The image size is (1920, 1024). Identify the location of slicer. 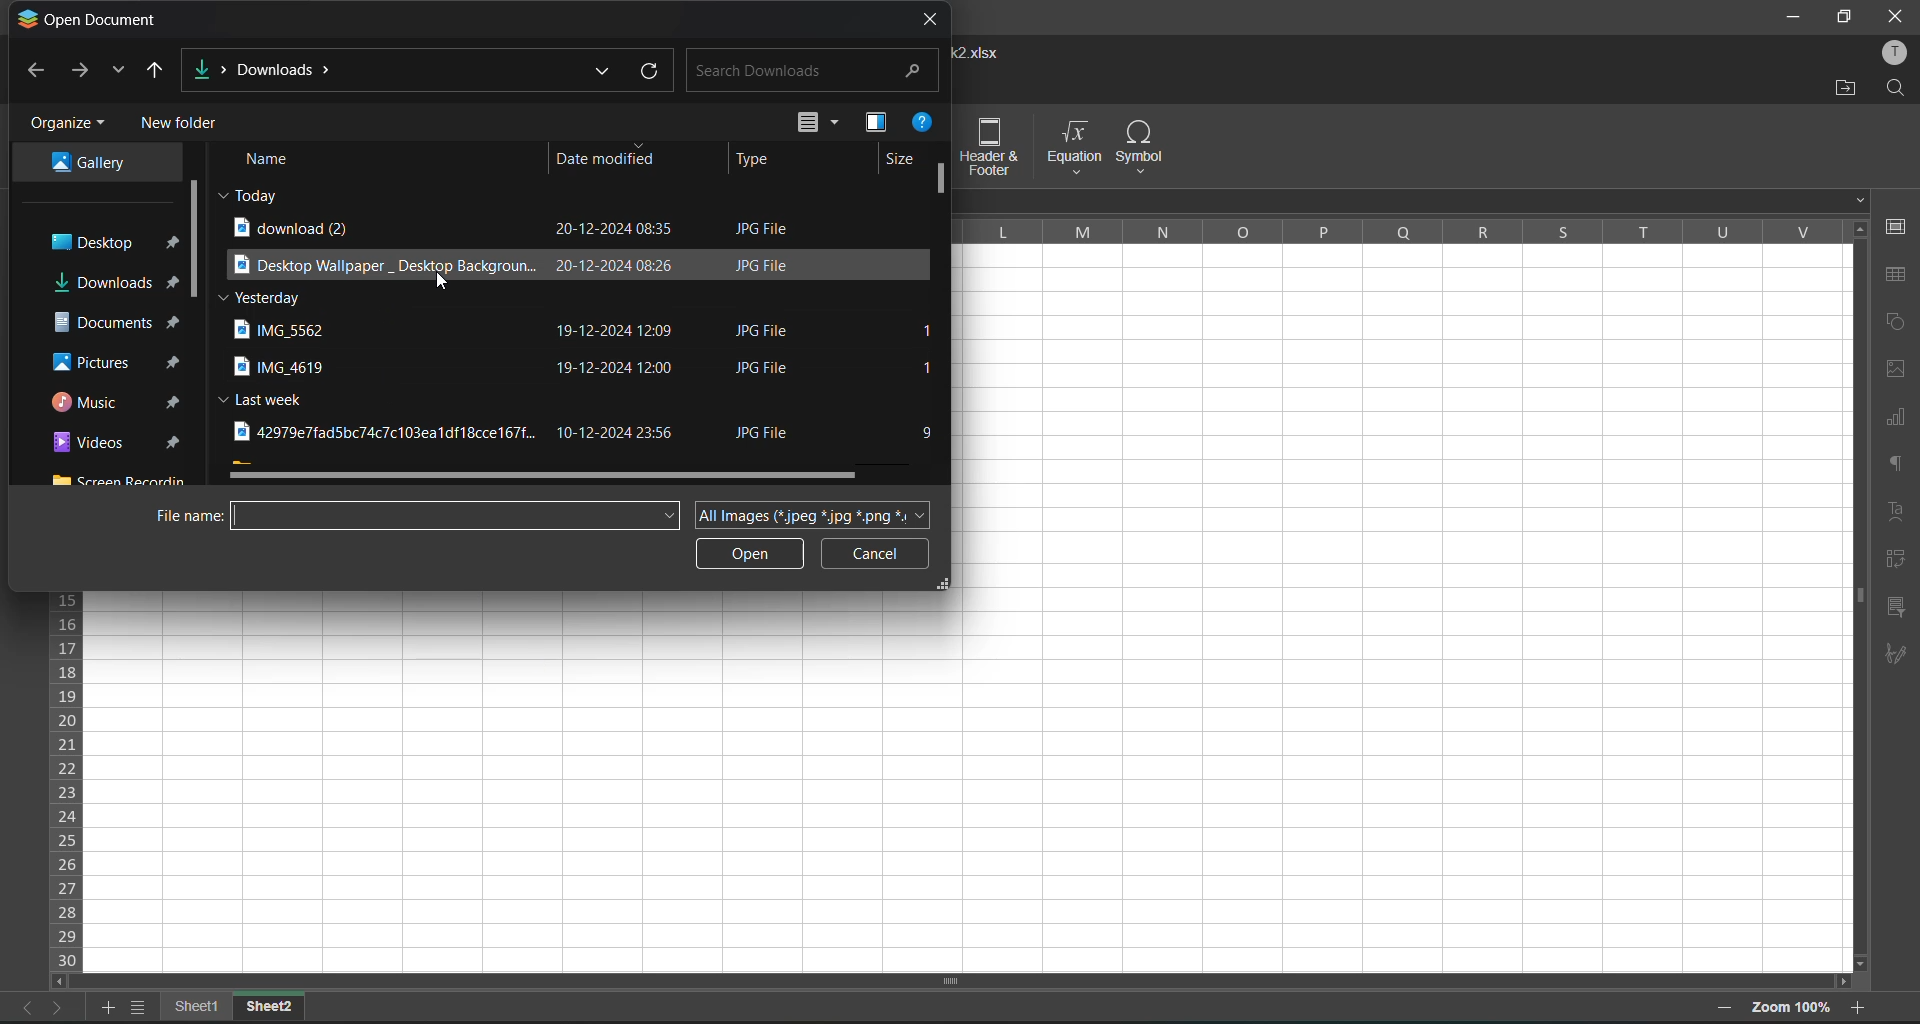
(1897, 609).